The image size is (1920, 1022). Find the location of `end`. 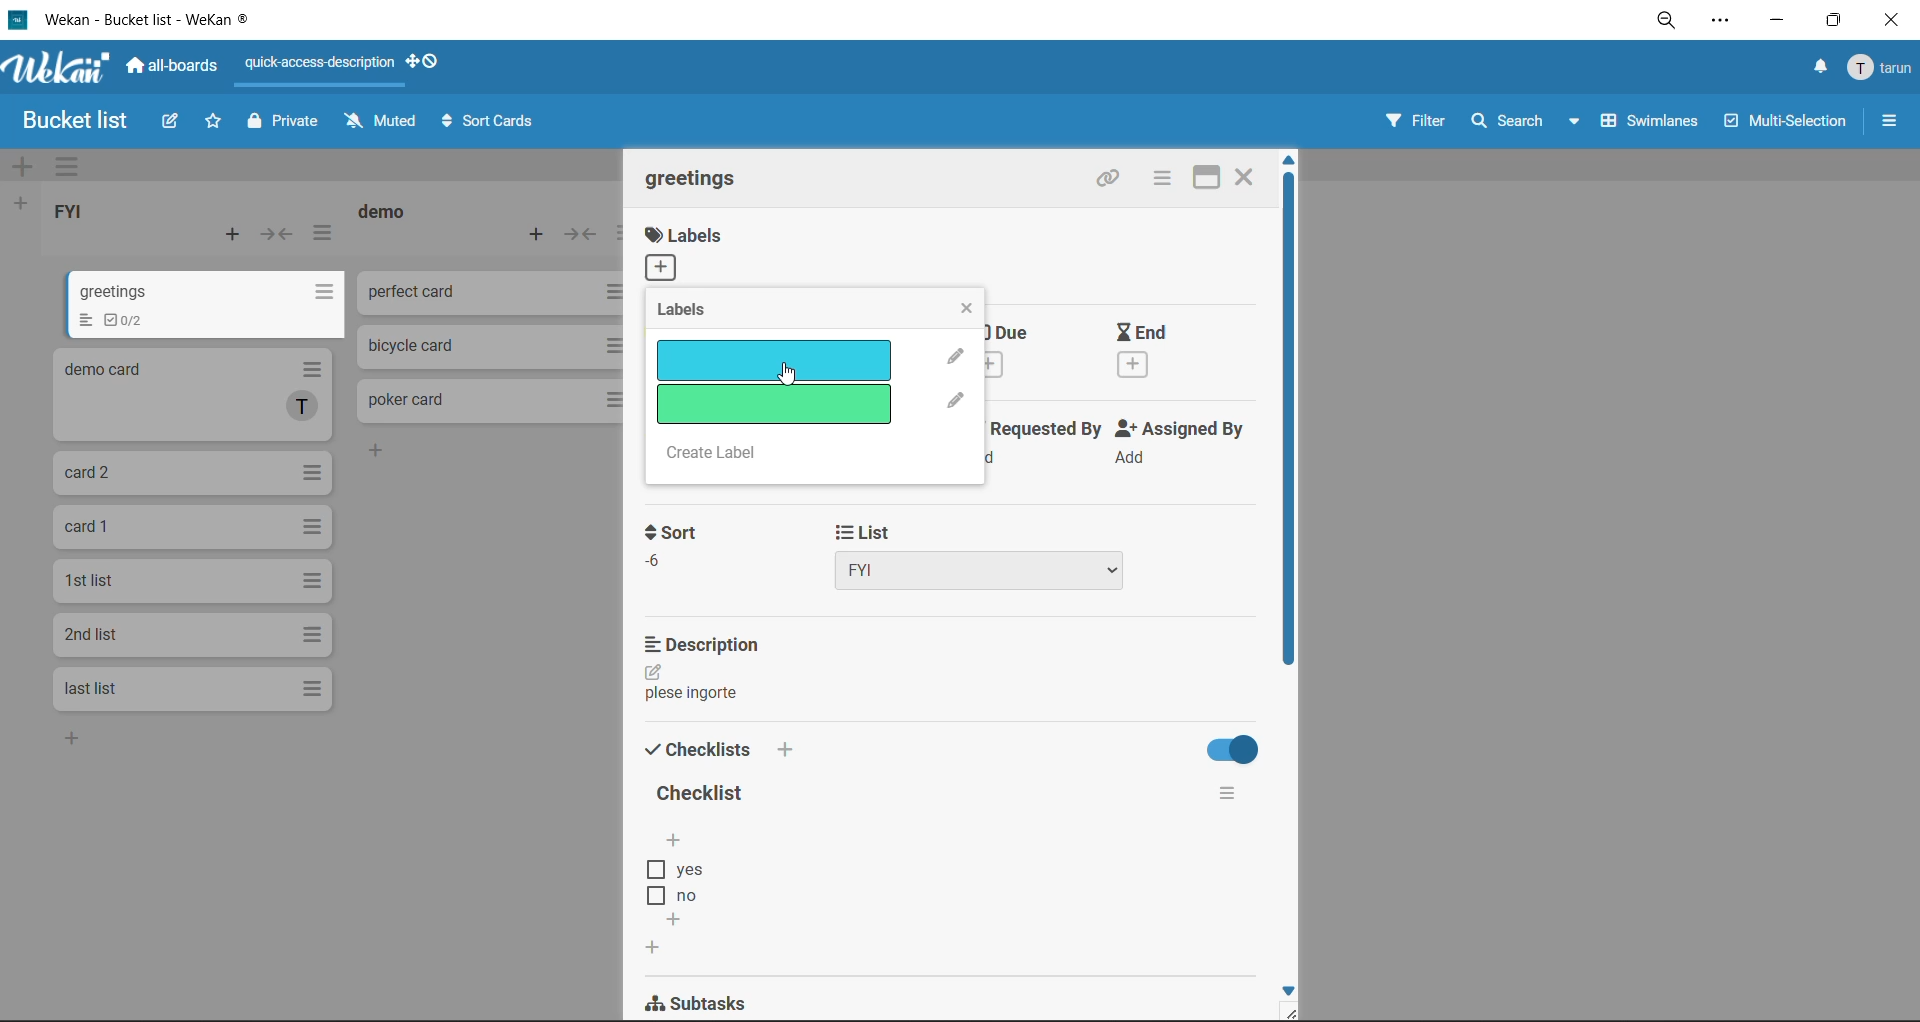

end is located at coordinates (1164, 356).